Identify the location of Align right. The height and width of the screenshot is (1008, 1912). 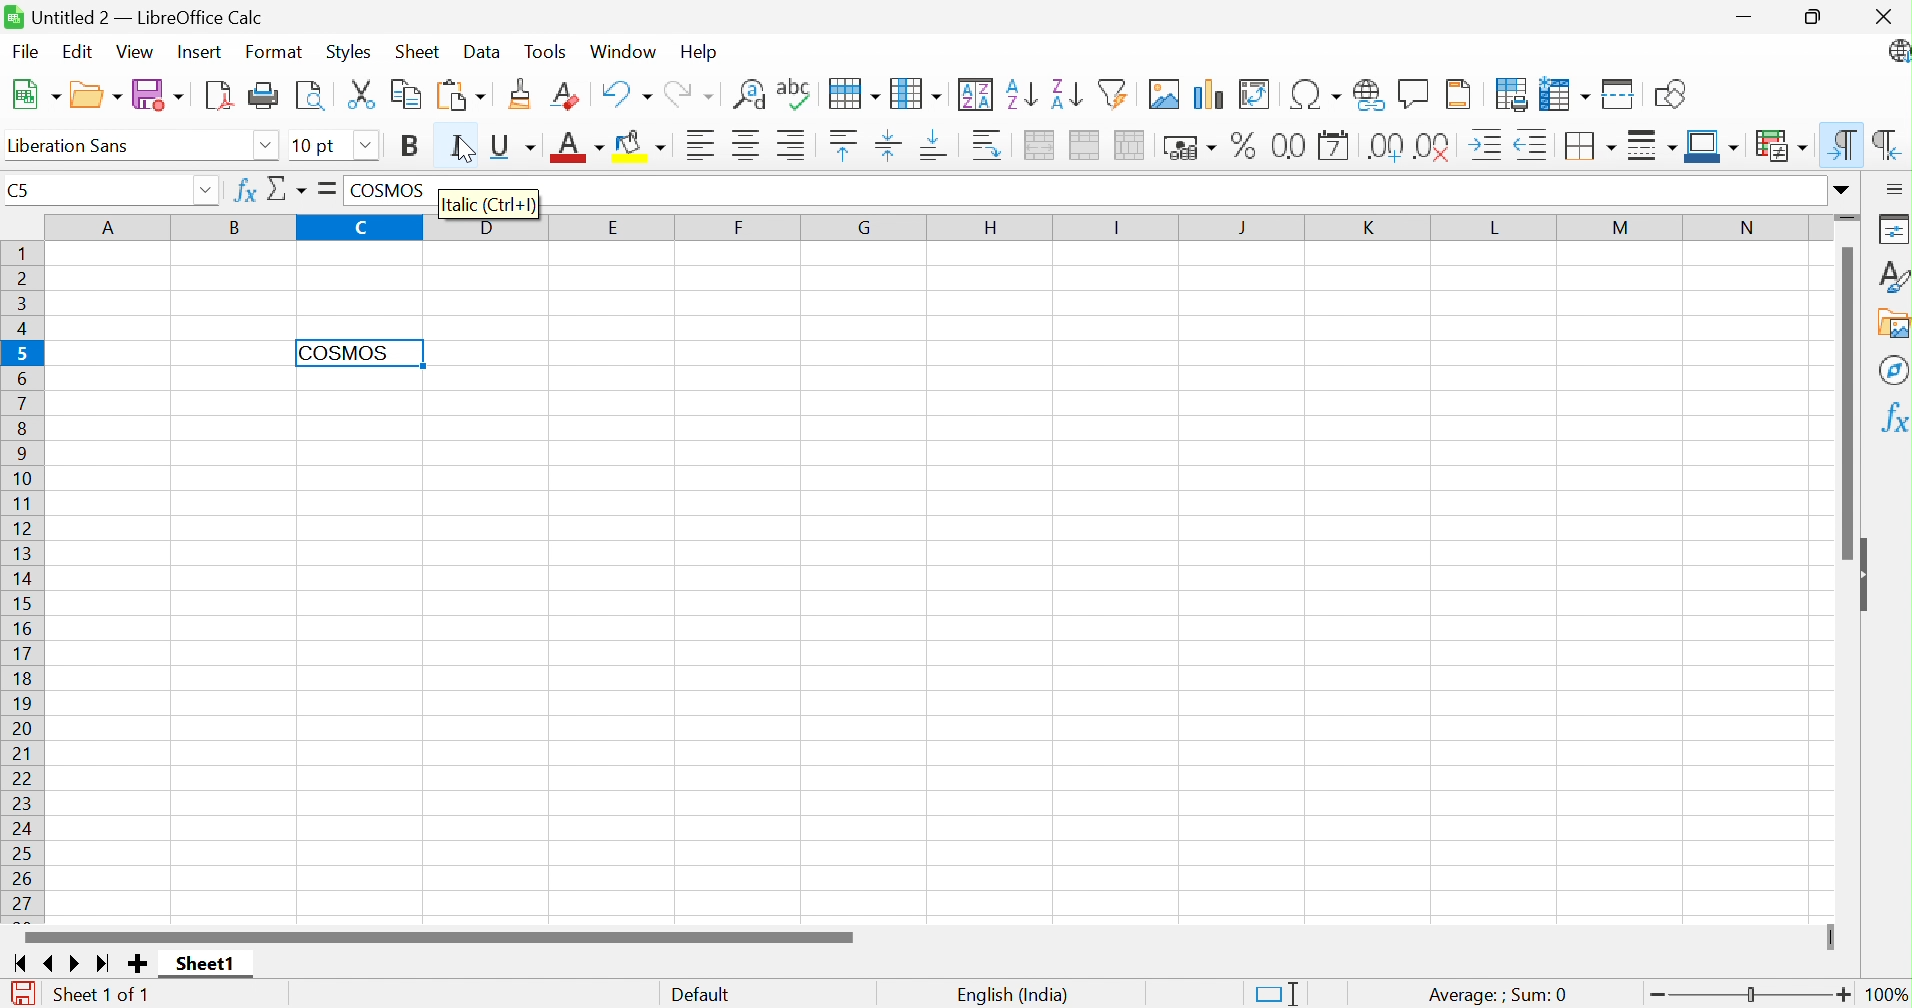
(790, 143).